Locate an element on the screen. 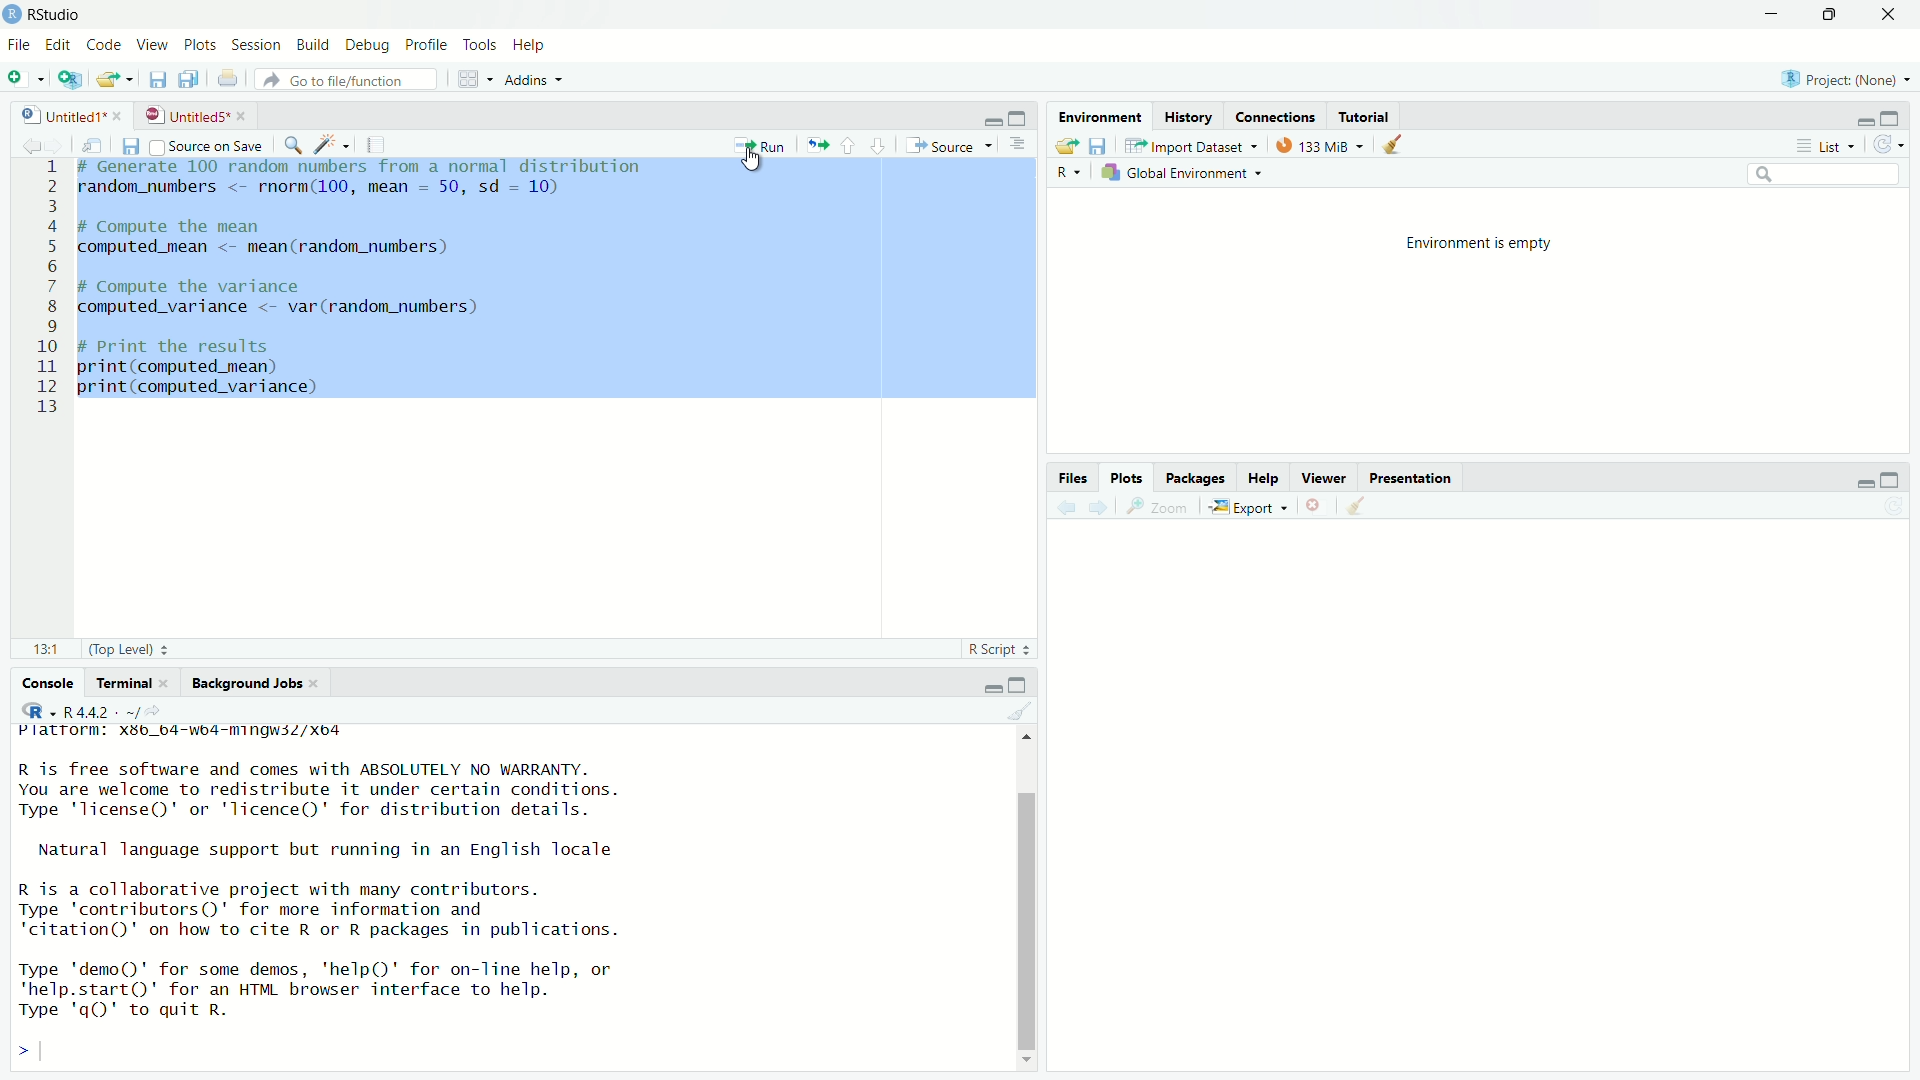 This screenshot has height=1080, width=1920. Environment is empty is located at coordinates (1480, 247).